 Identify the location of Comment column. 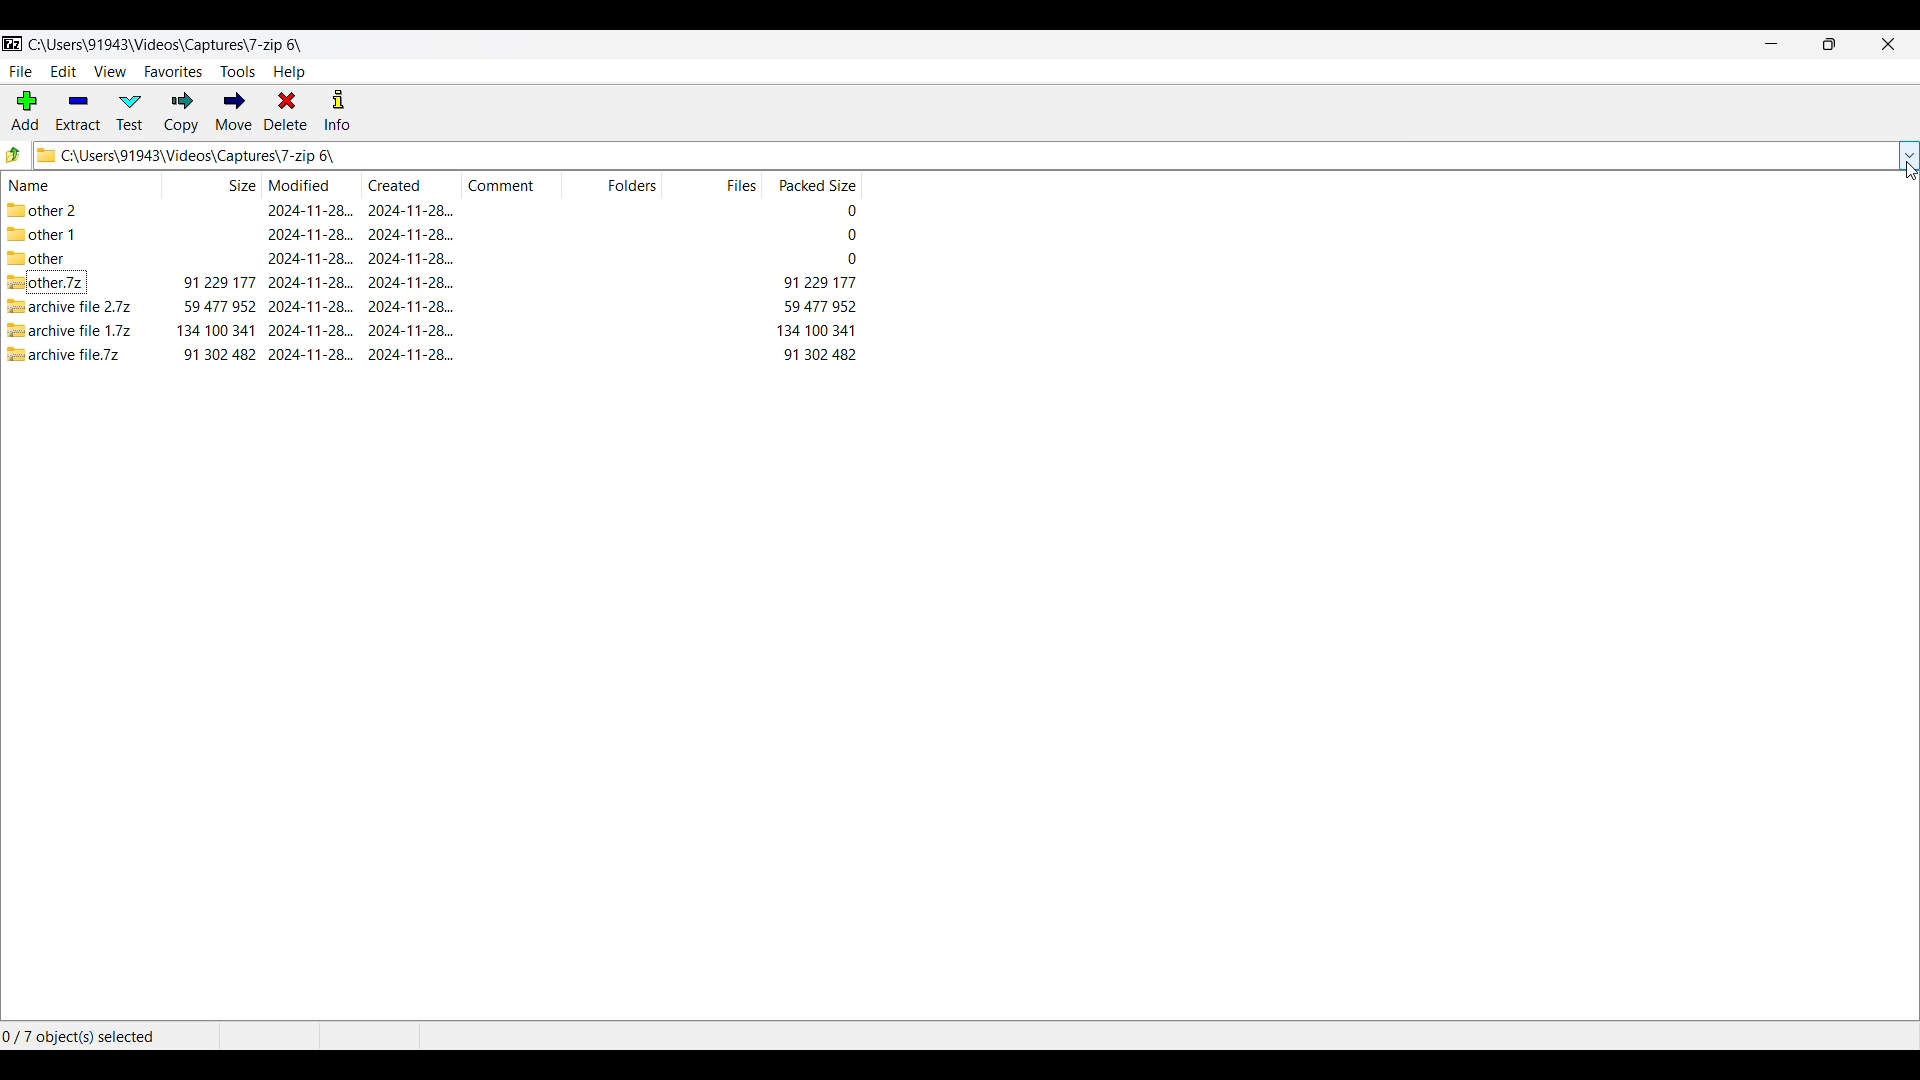
(513, 183).